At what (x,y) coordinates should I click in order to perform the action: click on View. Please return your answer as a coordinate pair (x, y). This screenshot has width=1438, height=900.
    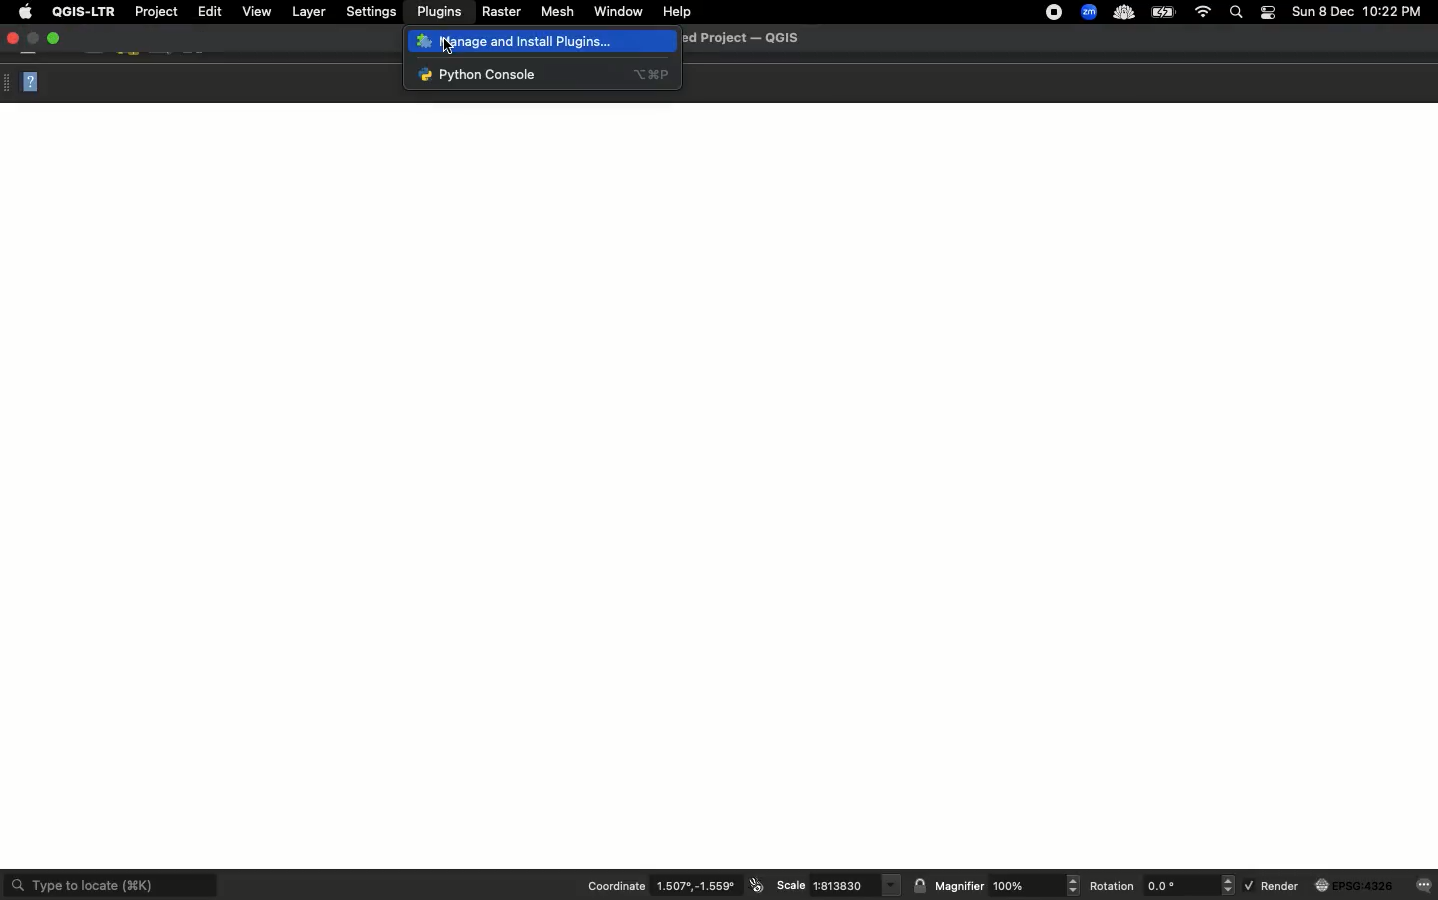
    Looking at the image, I should click on (257, 11).